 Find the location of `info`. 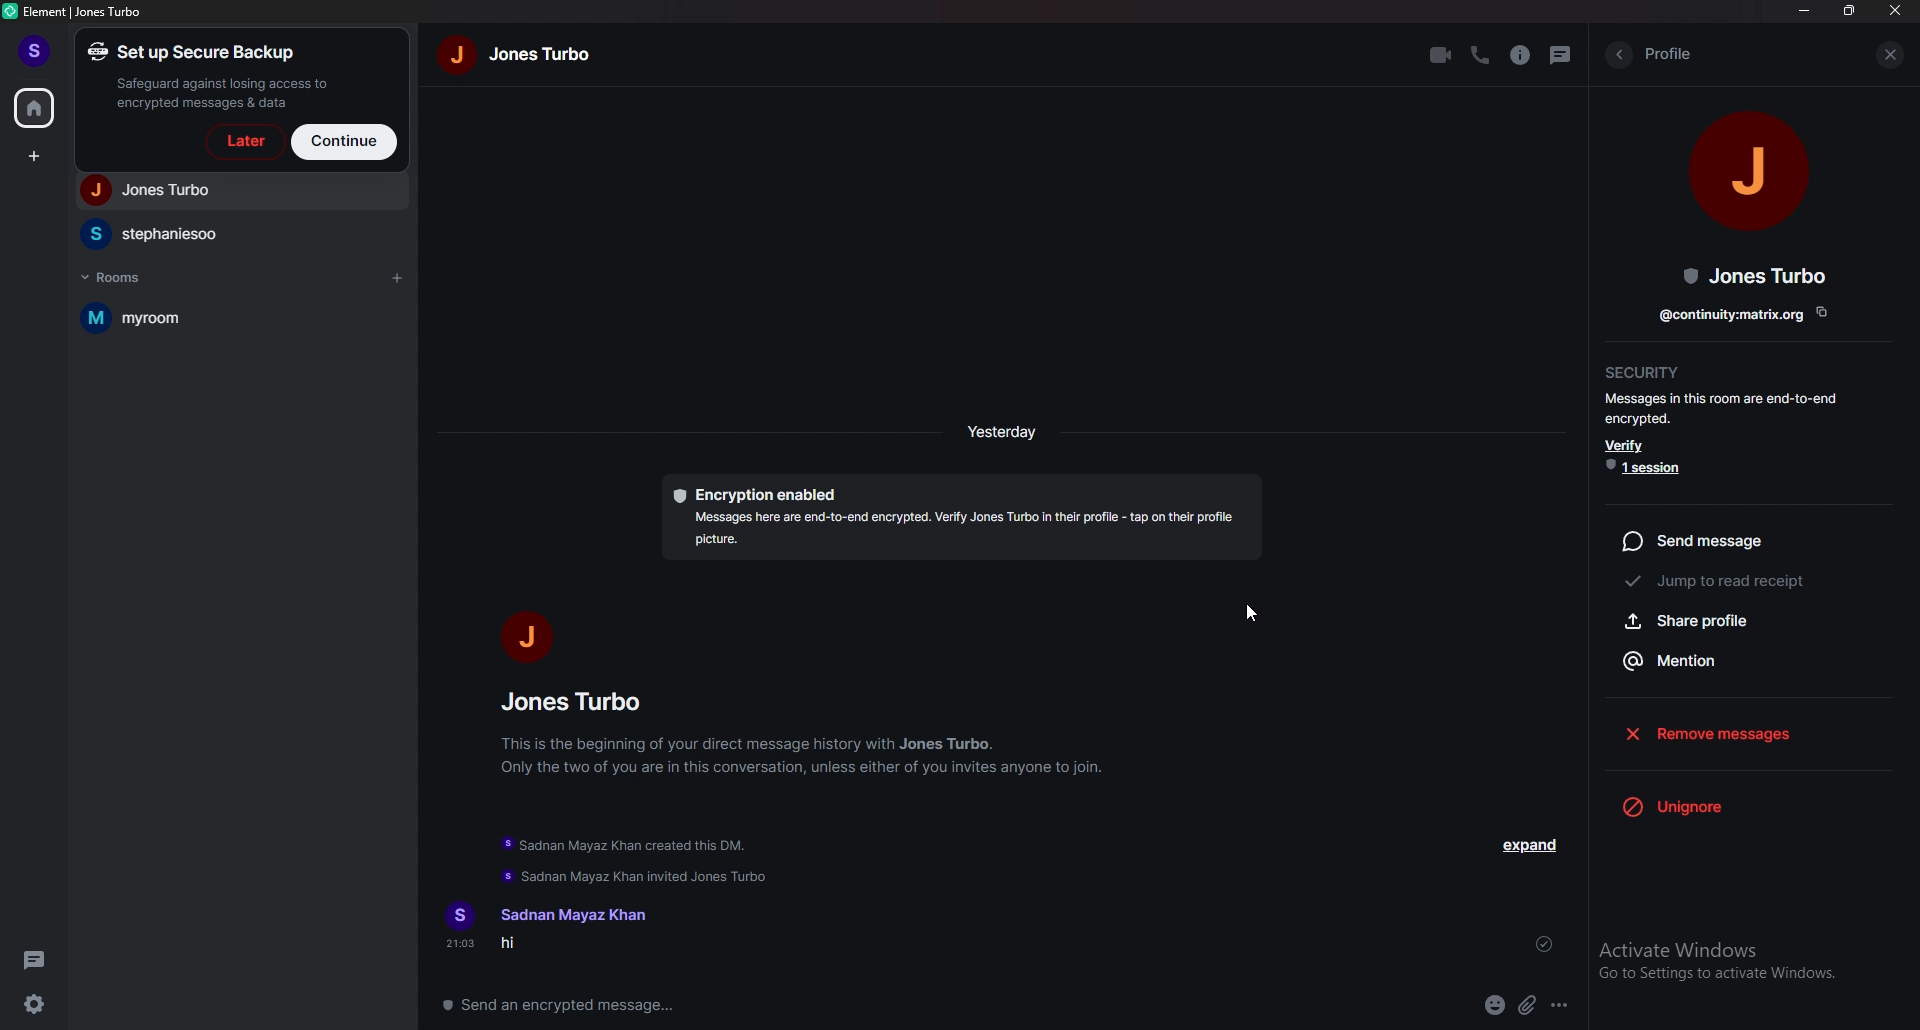

info is located at coordinates (1521, 55).